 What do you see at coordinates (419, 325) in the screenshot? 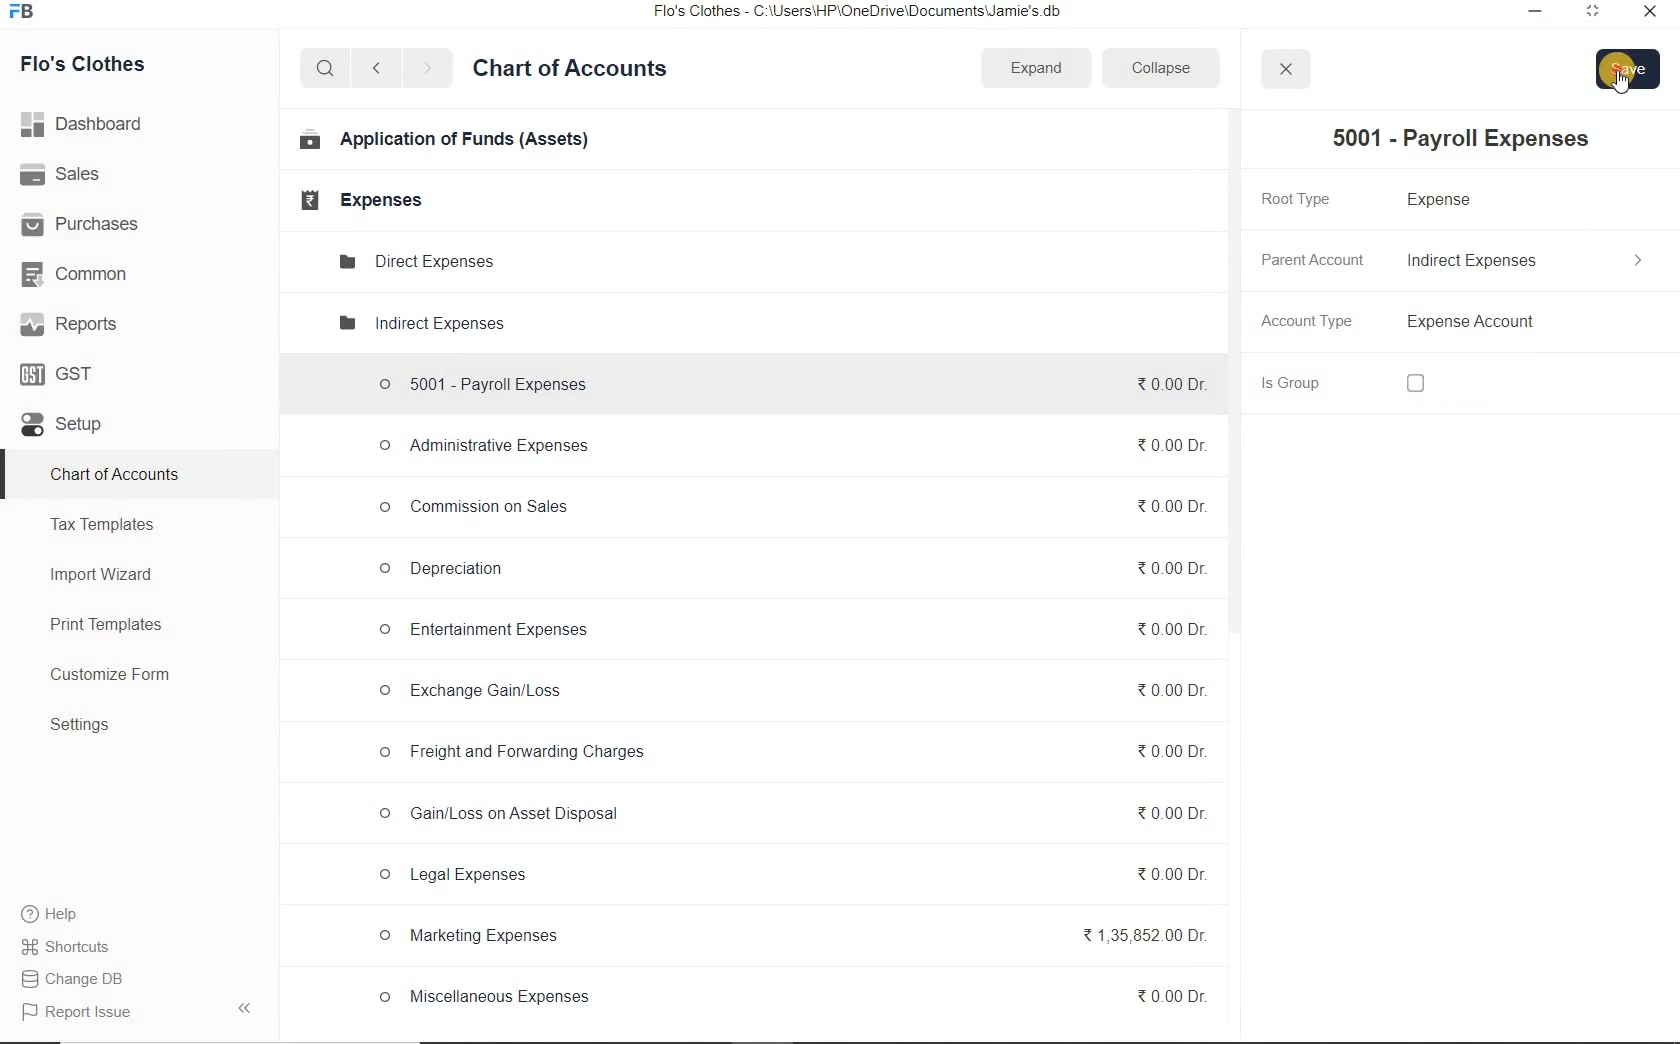
I see `Indirect expenses` at bounding box center [419, 325].